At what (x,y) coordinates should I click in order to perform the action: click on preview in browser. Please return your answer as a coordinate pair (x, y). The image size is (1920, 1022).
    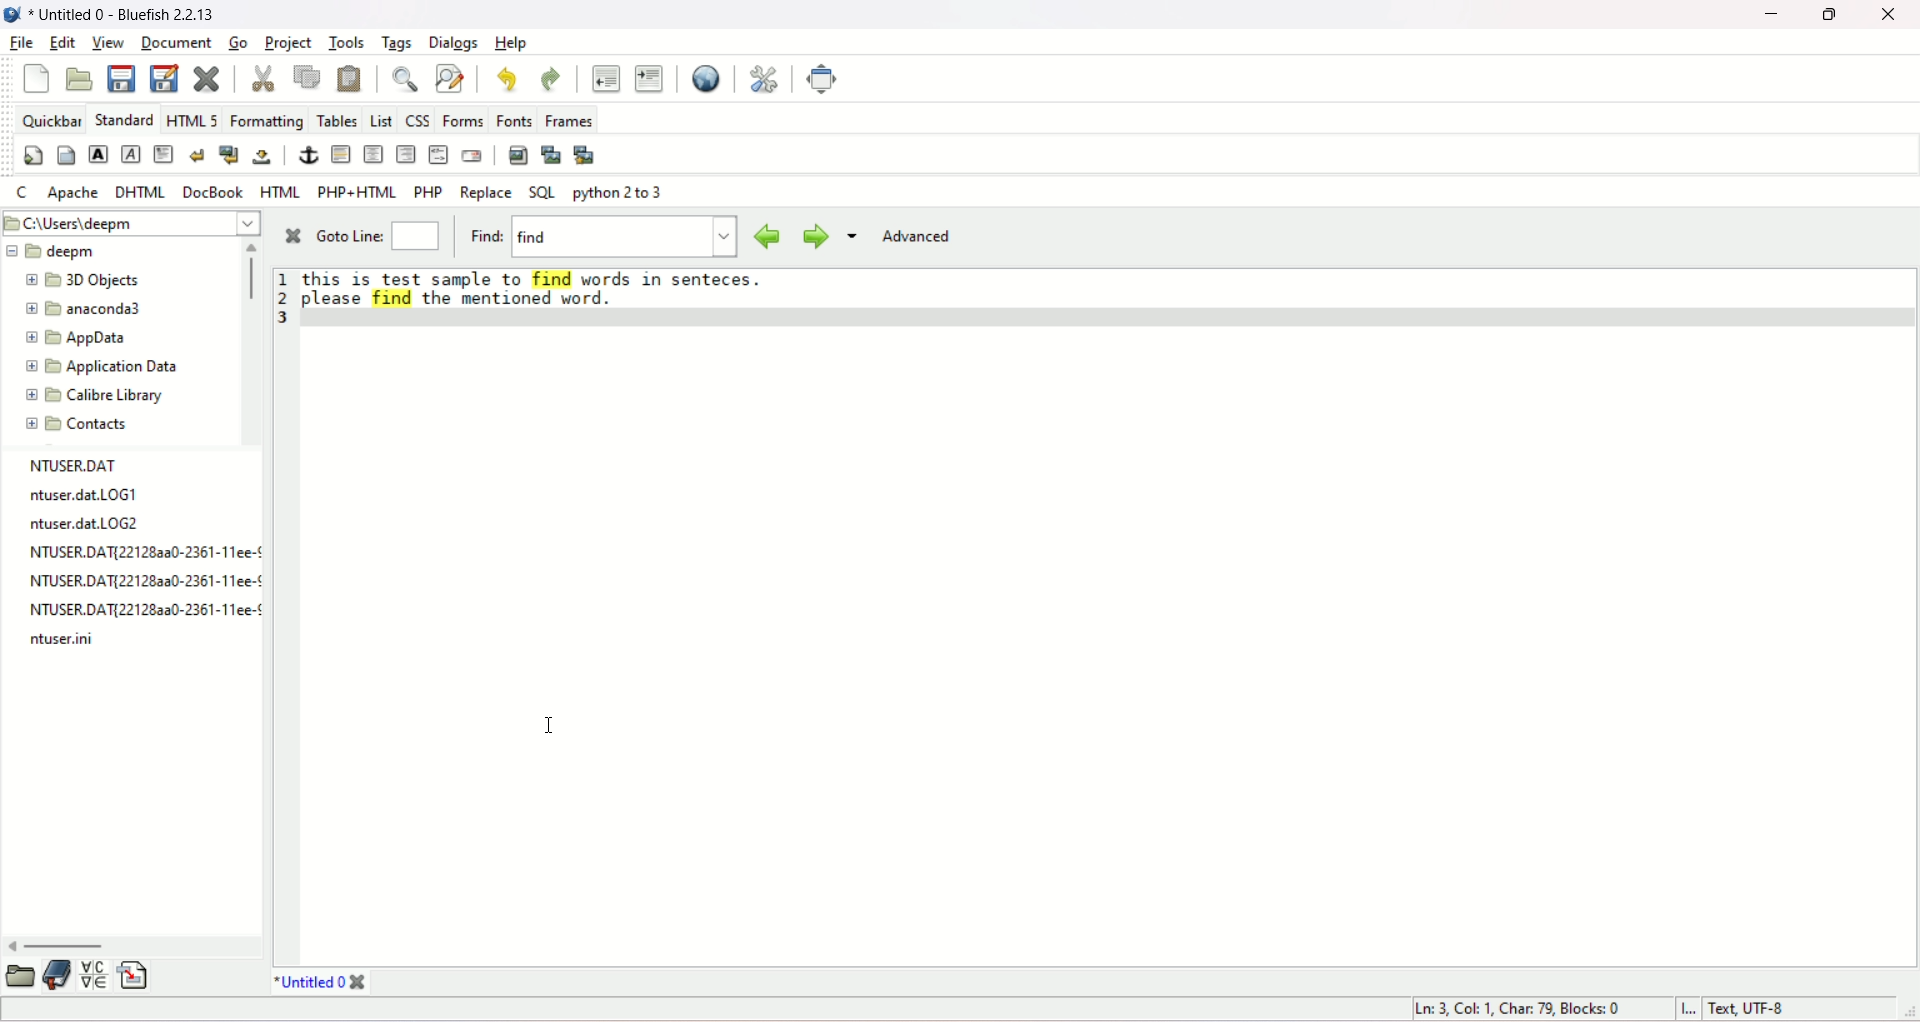
    Looking at the image, I should click on (704, 77).